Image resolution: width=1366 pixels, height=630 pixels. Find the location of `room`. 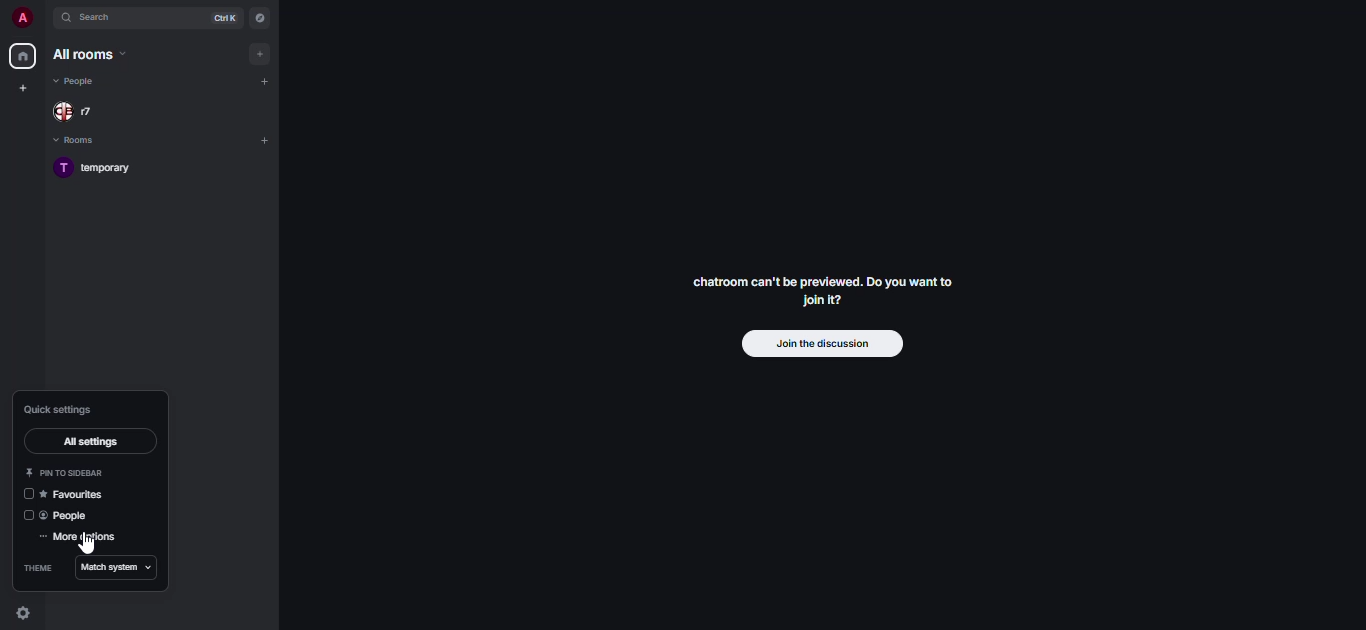

room is located at coordinates (104, 166).